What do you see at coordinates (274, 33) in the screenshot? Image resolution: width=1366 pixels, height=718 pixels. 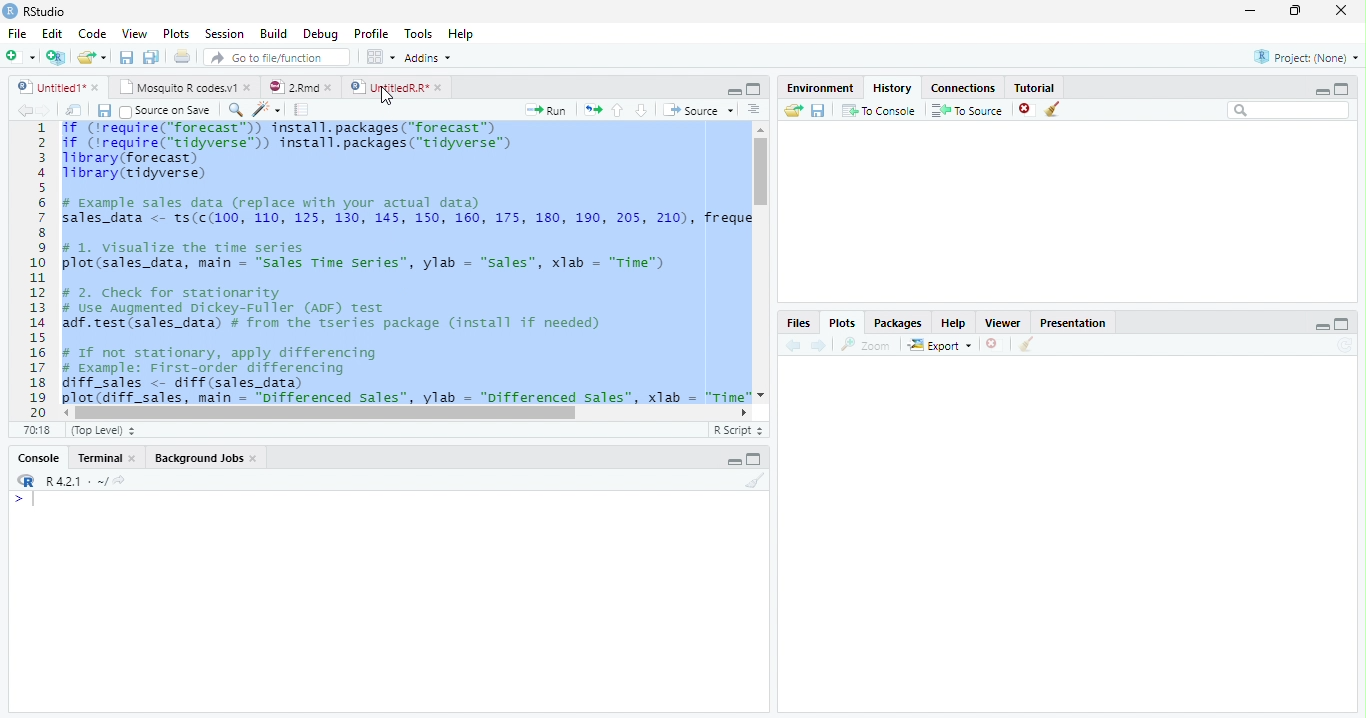 I see `Build` at bounding box center [274, 33].